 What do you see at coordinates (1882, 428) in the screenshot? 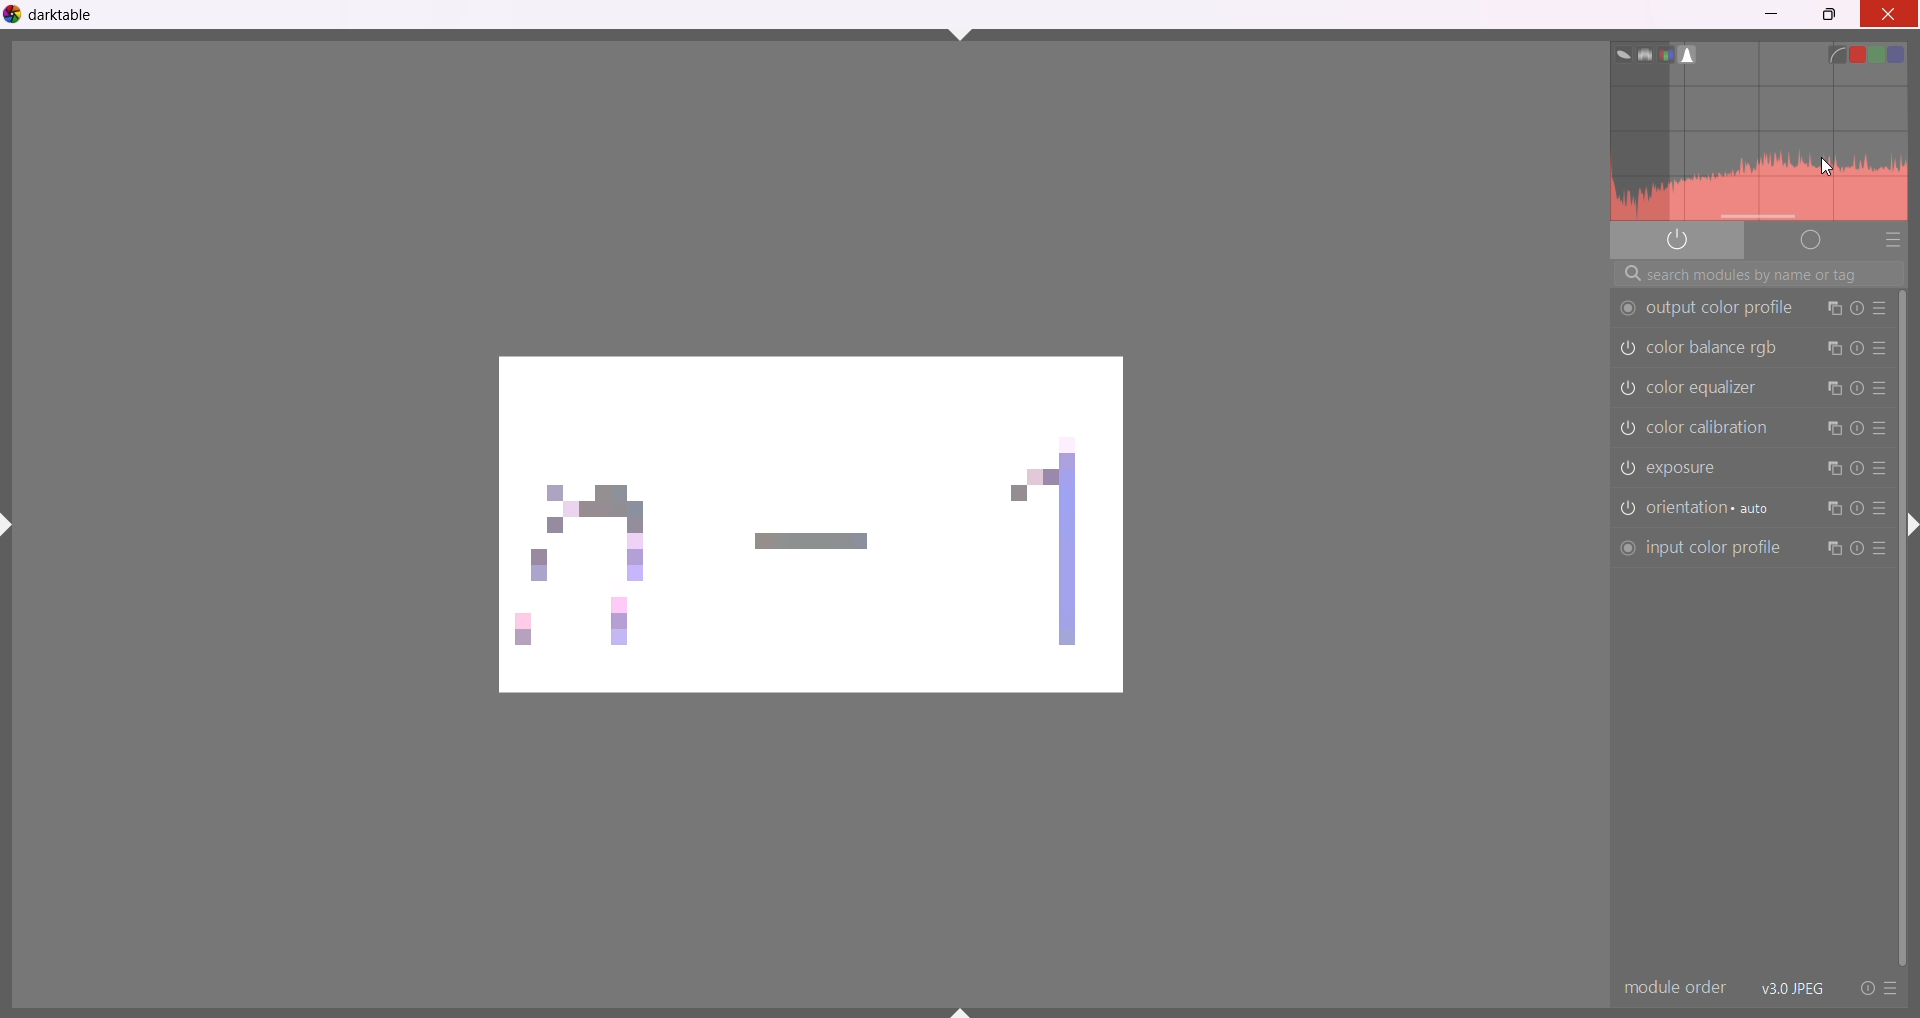
I see `presets` at bounding box center [1882, 428].